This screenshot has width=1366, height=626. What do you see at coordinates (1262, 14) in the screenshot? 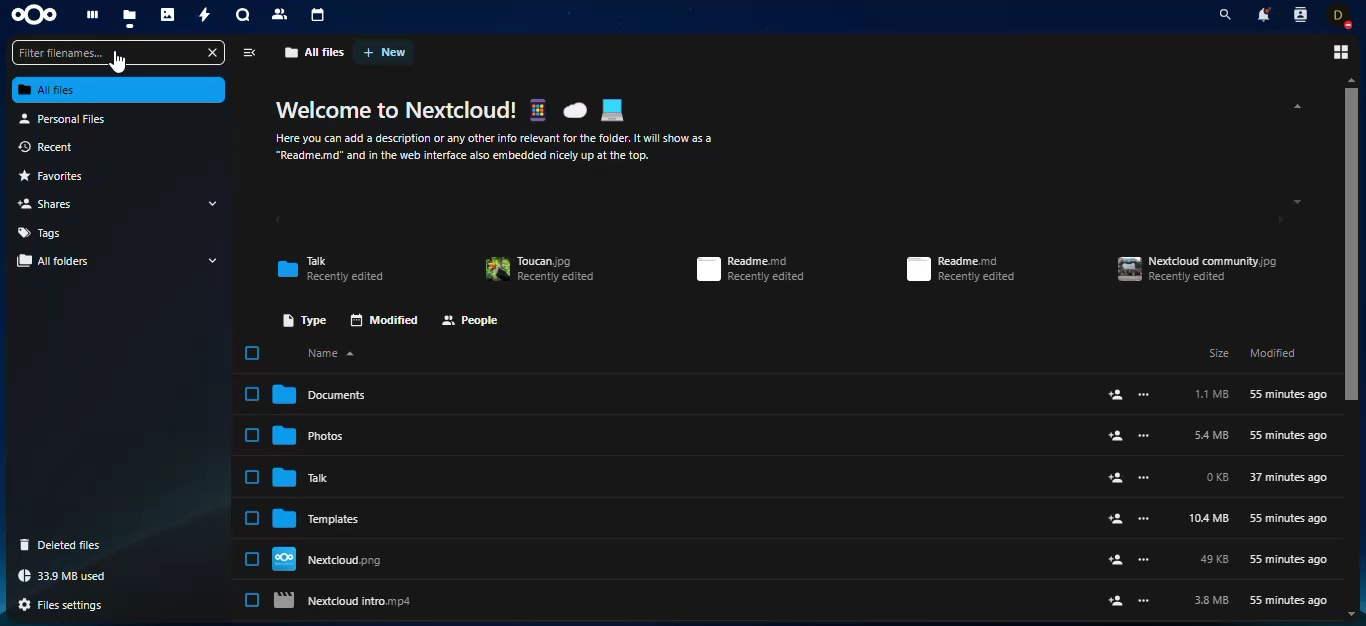
I see `notifications` at bounding box center [1262, 14].